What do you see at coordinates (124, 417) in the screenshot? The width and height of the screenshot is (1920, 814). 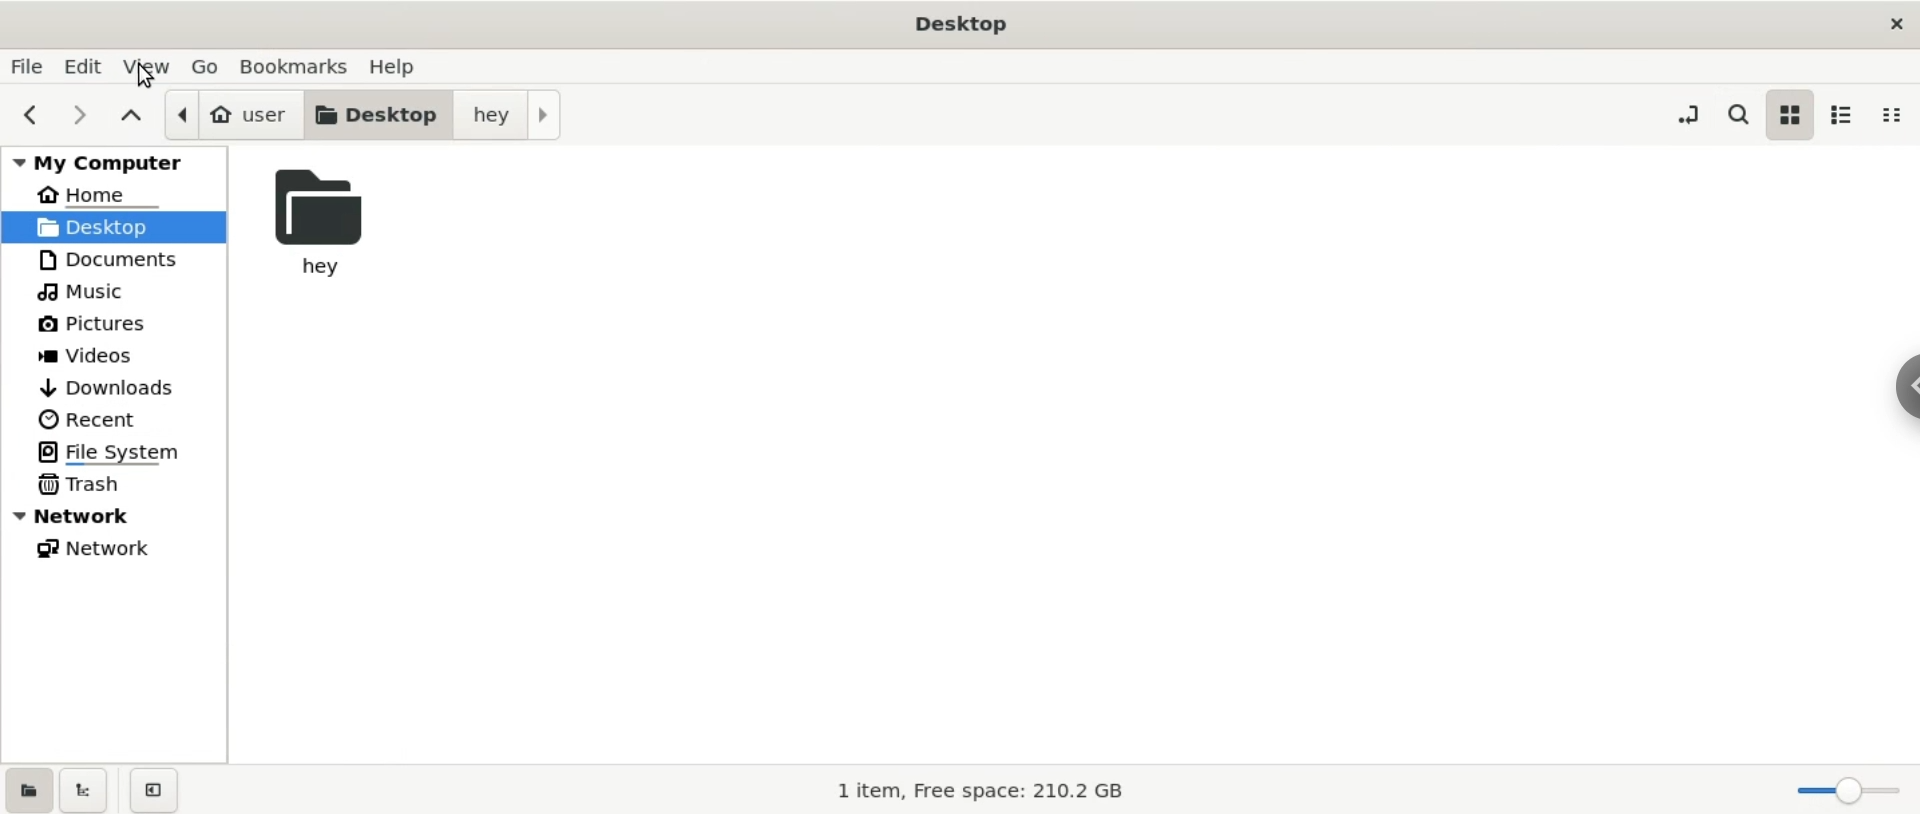 I see `recent` at bounding box center [124, 417].